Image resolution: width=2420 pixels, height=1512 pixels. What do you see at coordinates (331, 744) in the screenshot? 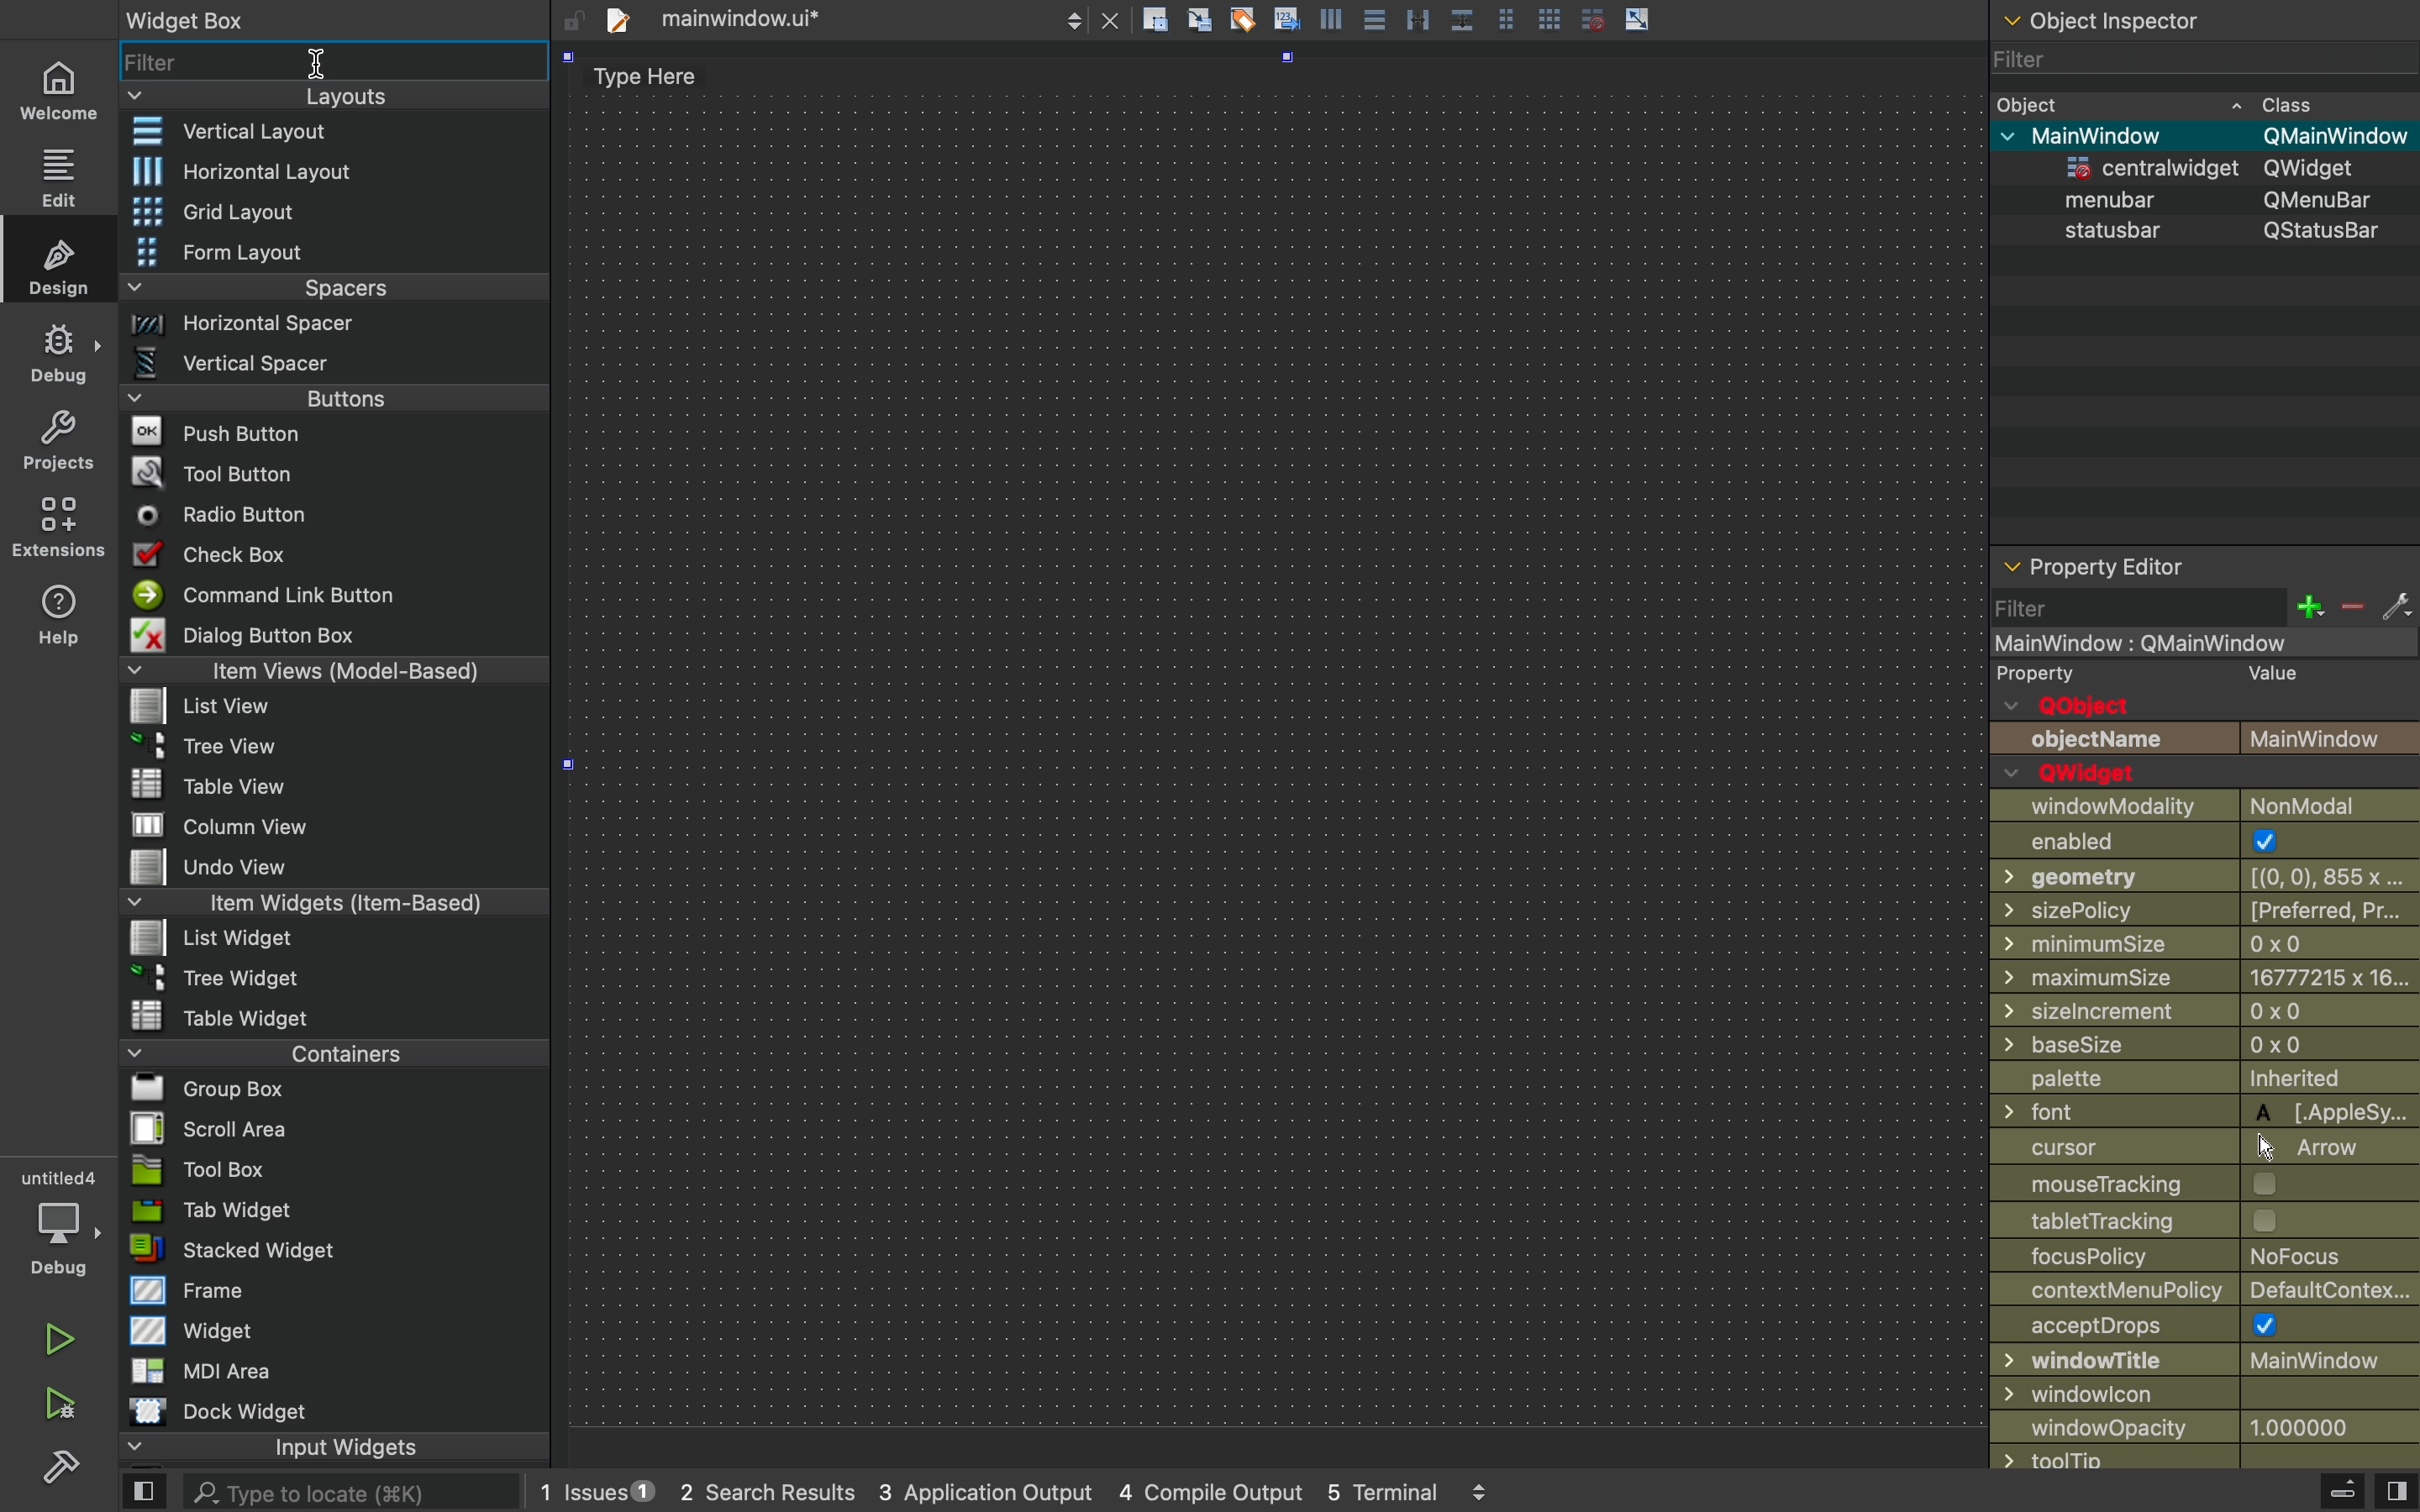
I see `tree view` at bounding box center [331, 744].